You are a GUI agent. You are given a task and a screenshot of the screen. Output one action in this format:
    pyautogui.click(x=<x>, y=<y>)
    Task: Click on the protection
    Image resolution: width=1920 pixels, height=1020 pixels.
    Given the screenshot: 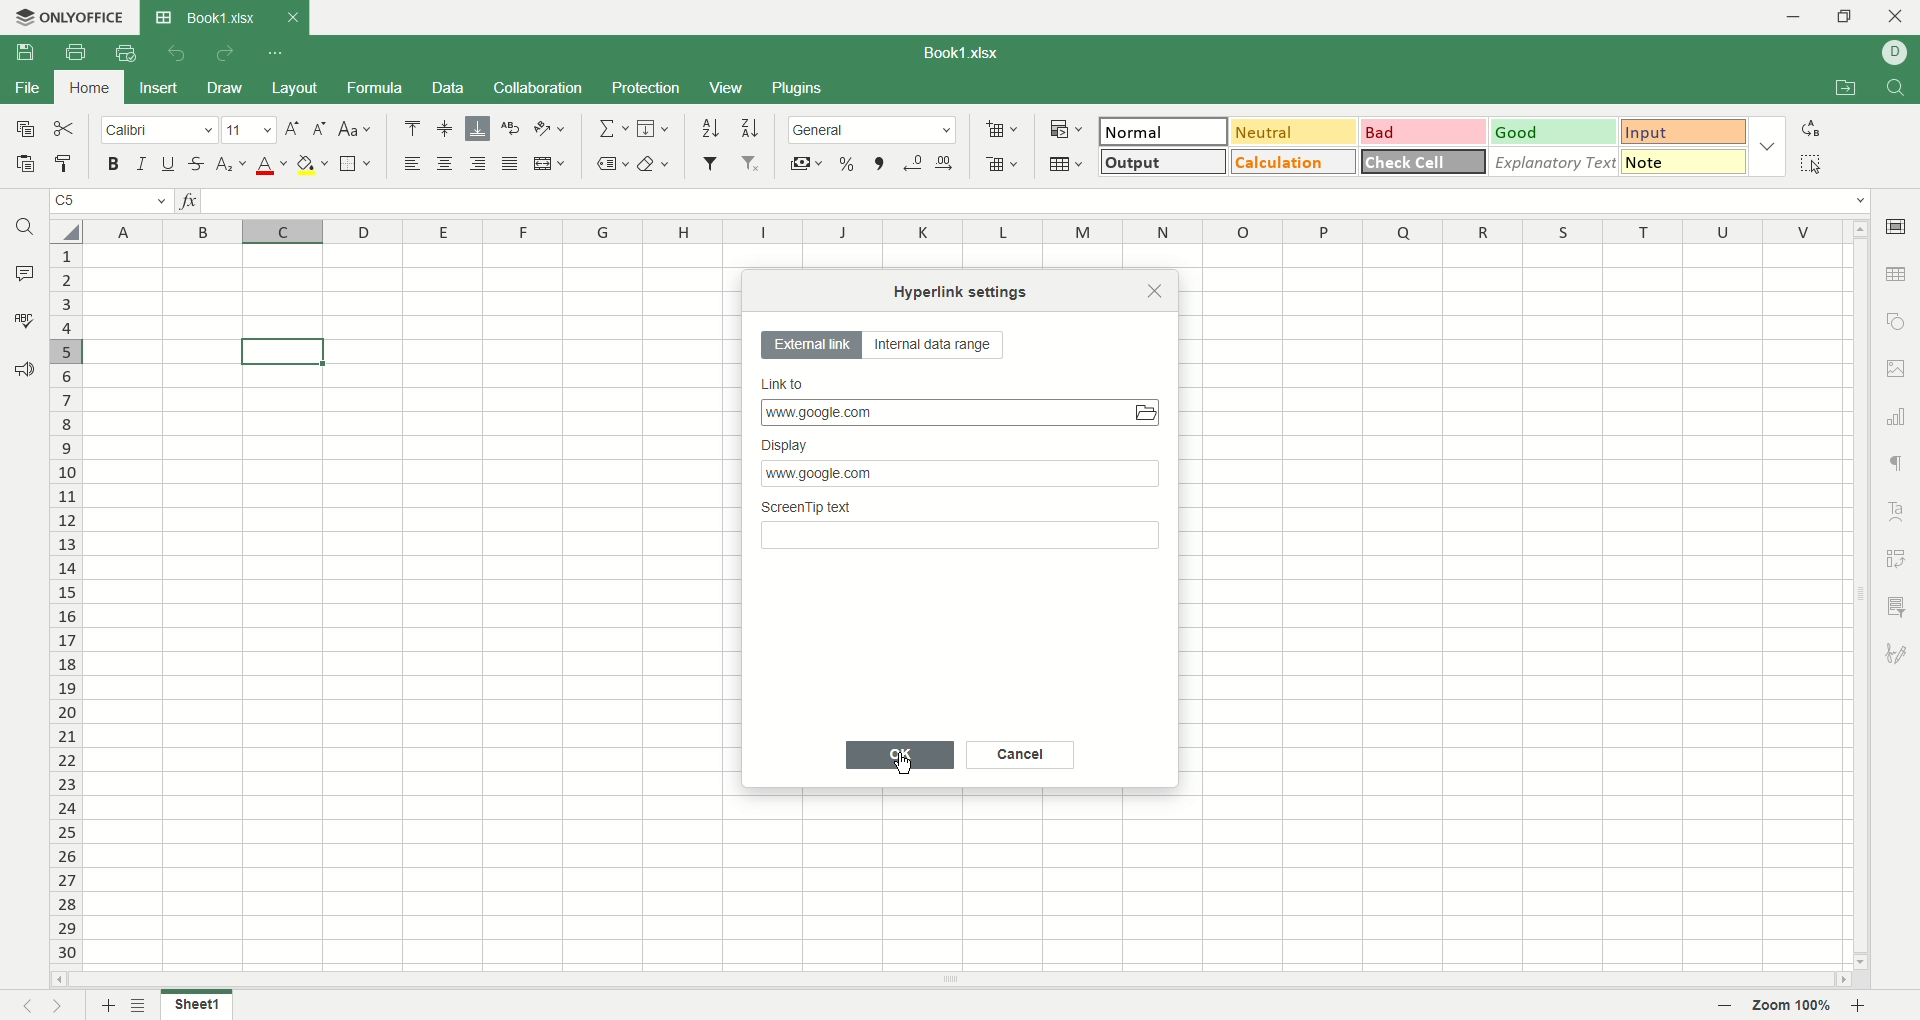 What is the action you would take?
    pyautogui.click(x=647, y=87)
    